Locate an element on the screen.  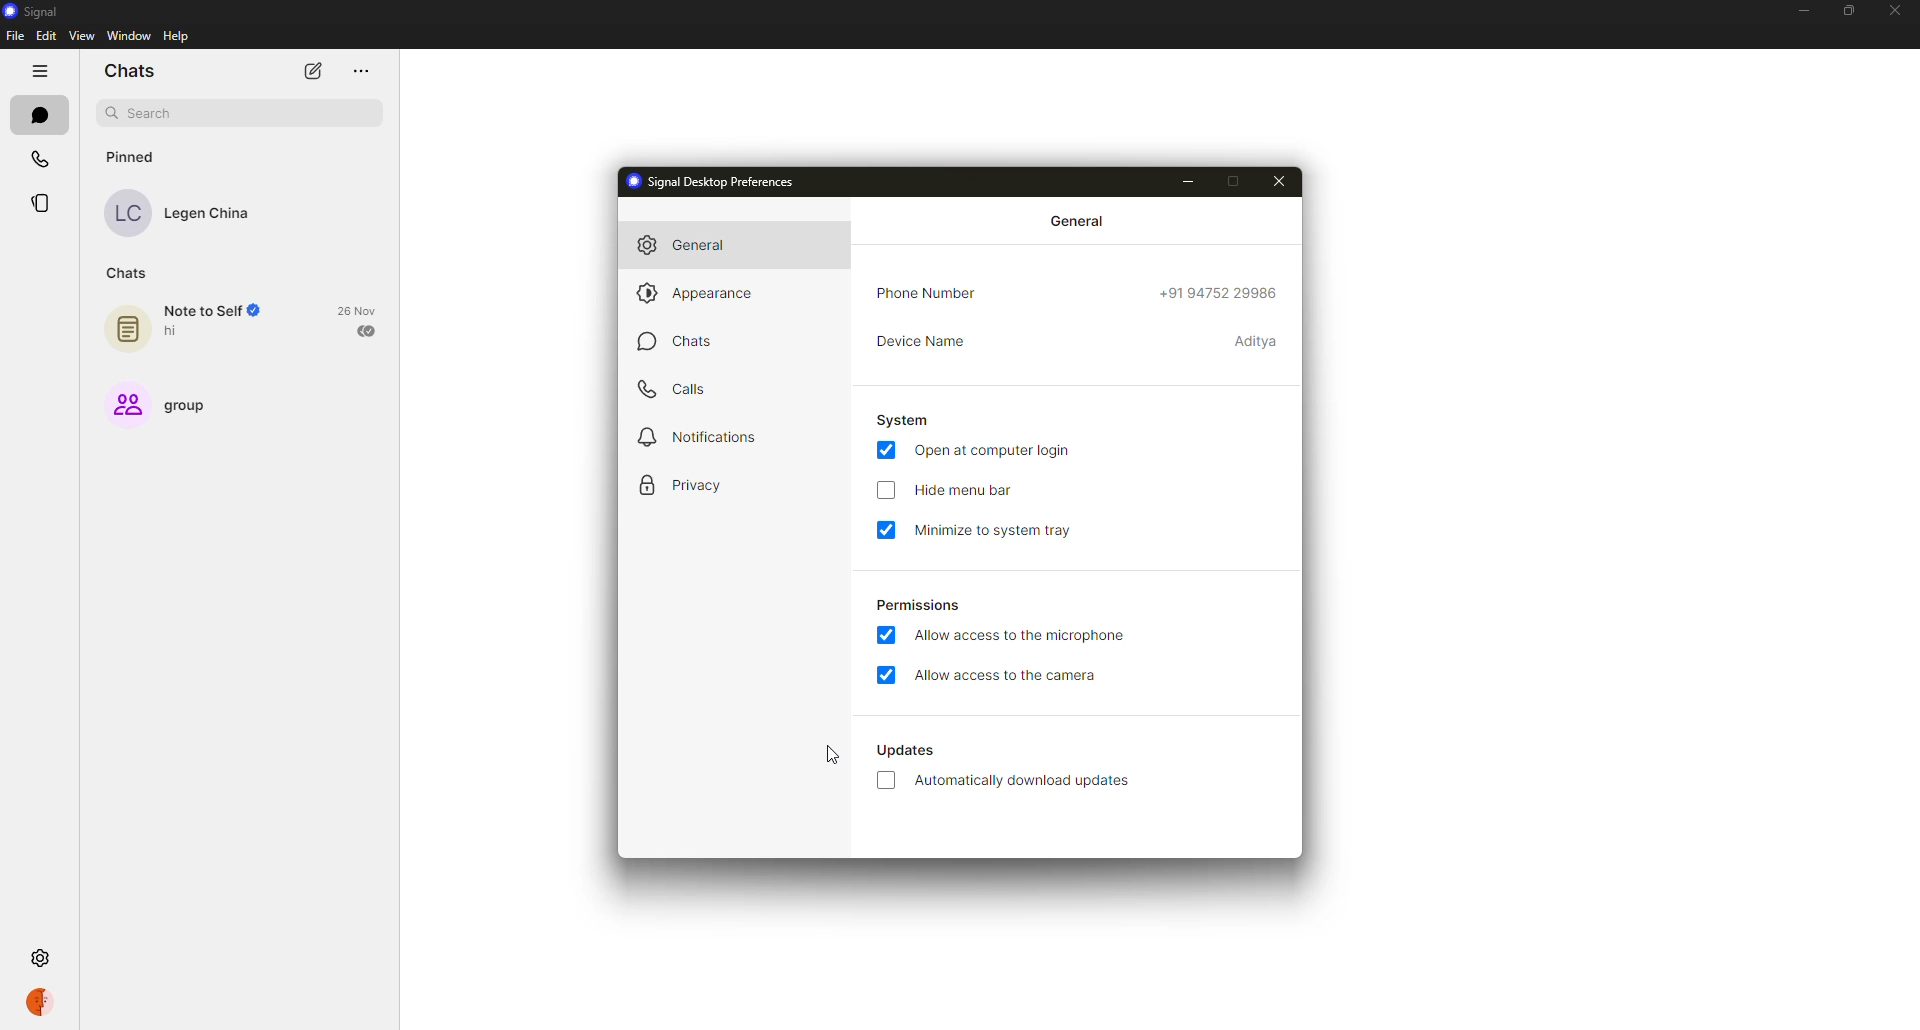
phone number is located at coordinates (1221, 294).